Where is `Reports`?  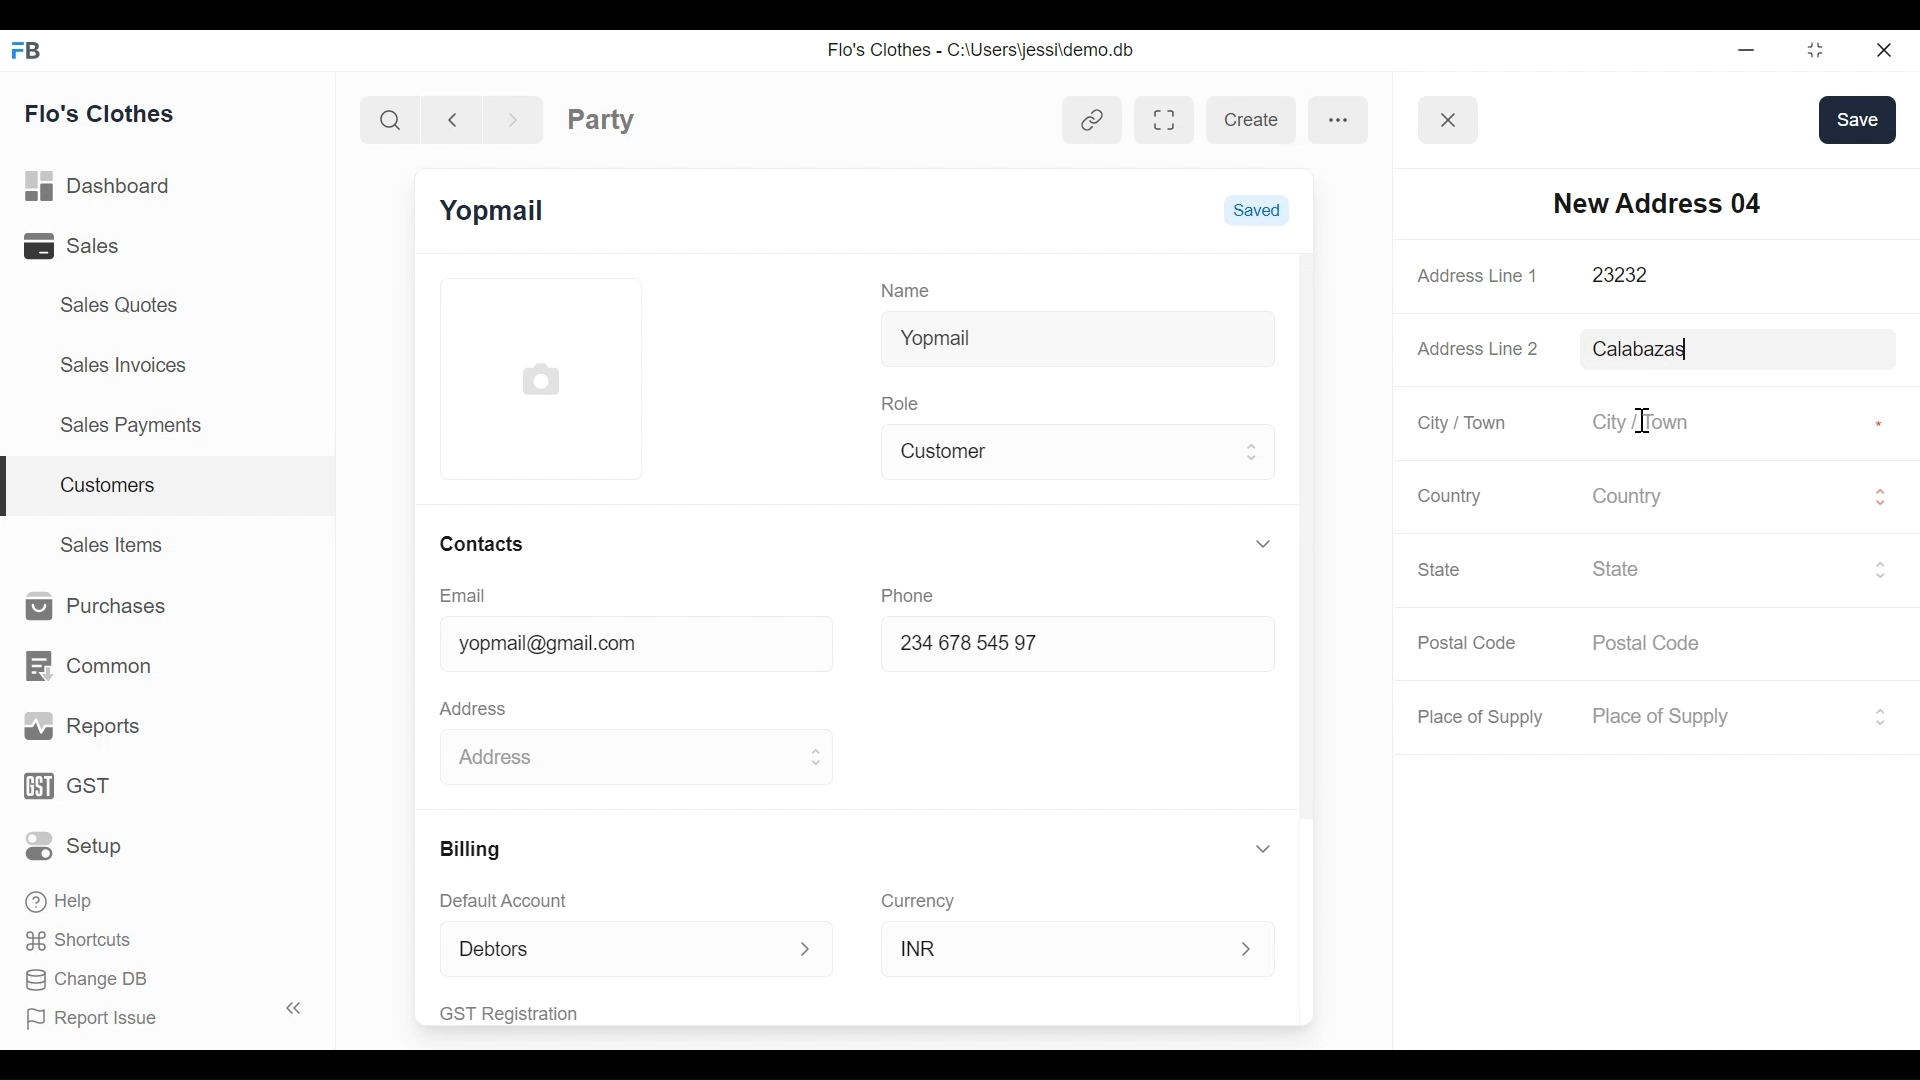
Reports is located at coordinates (84, 727).